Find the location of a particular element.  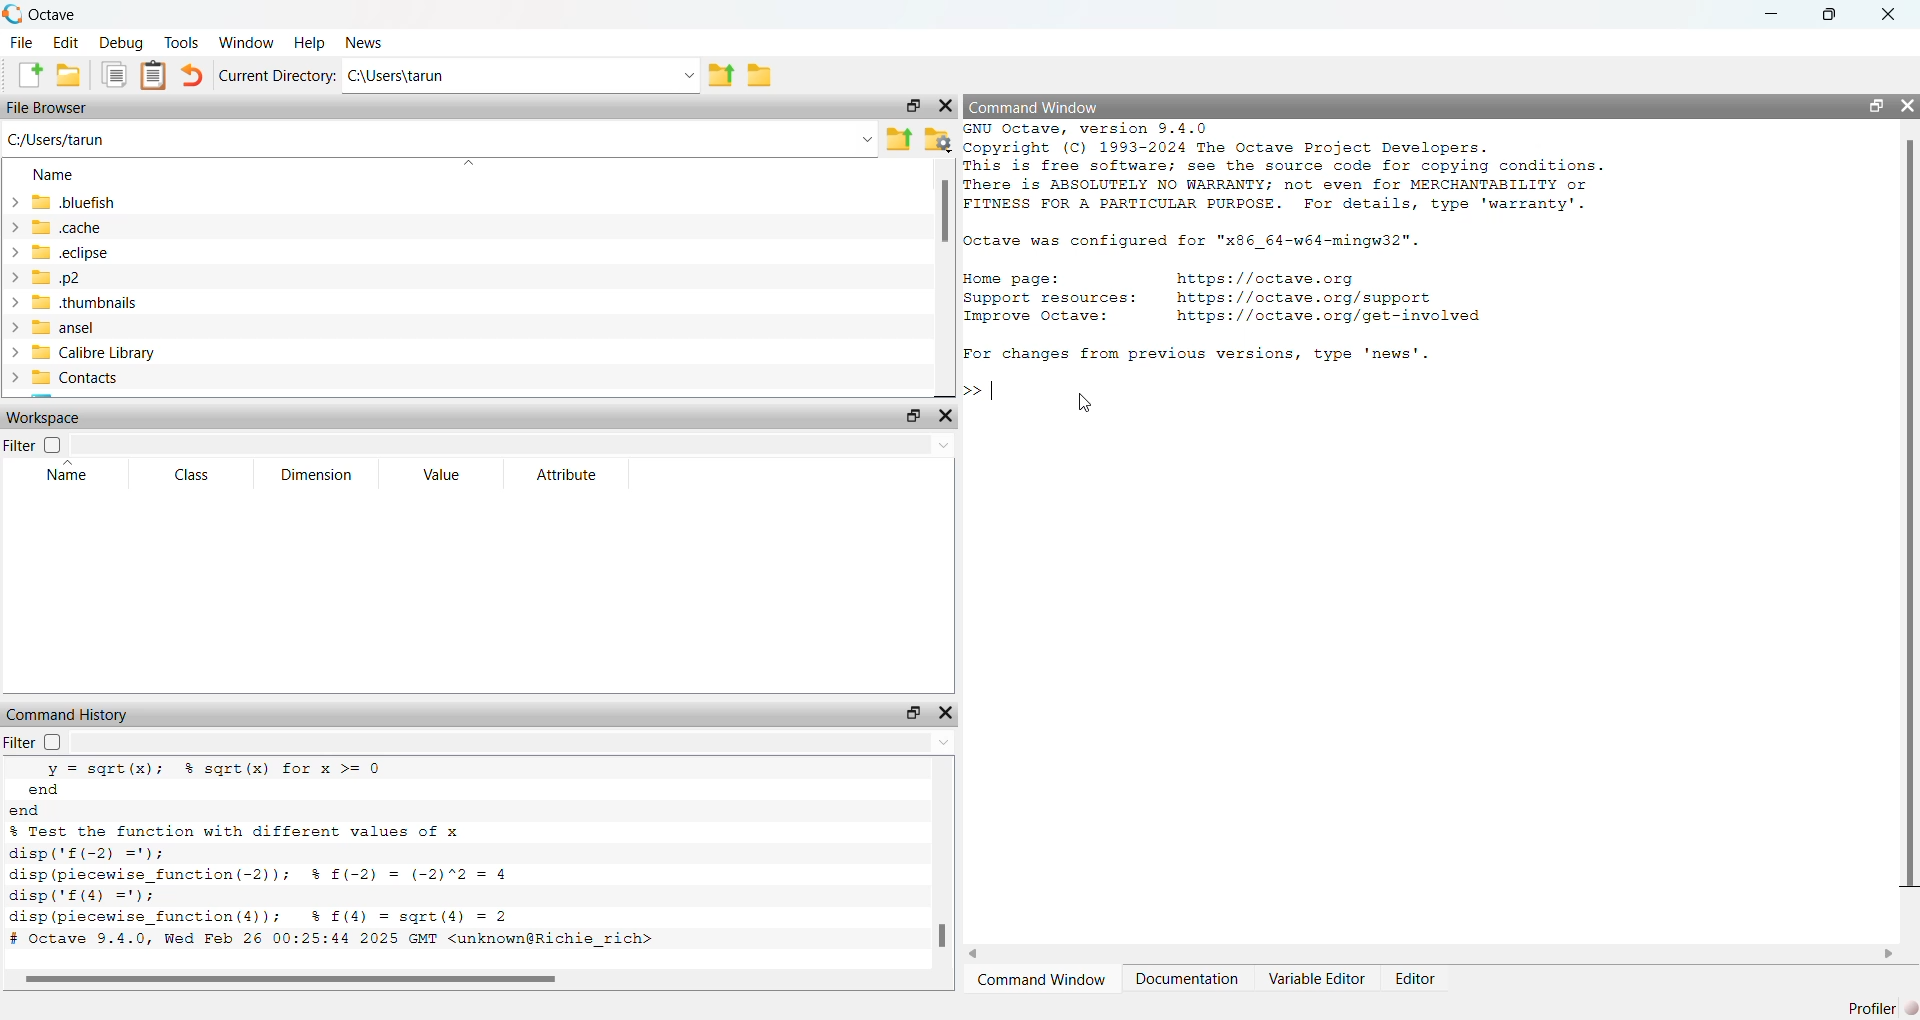

Cursor is located at coordinates (1088, 403).